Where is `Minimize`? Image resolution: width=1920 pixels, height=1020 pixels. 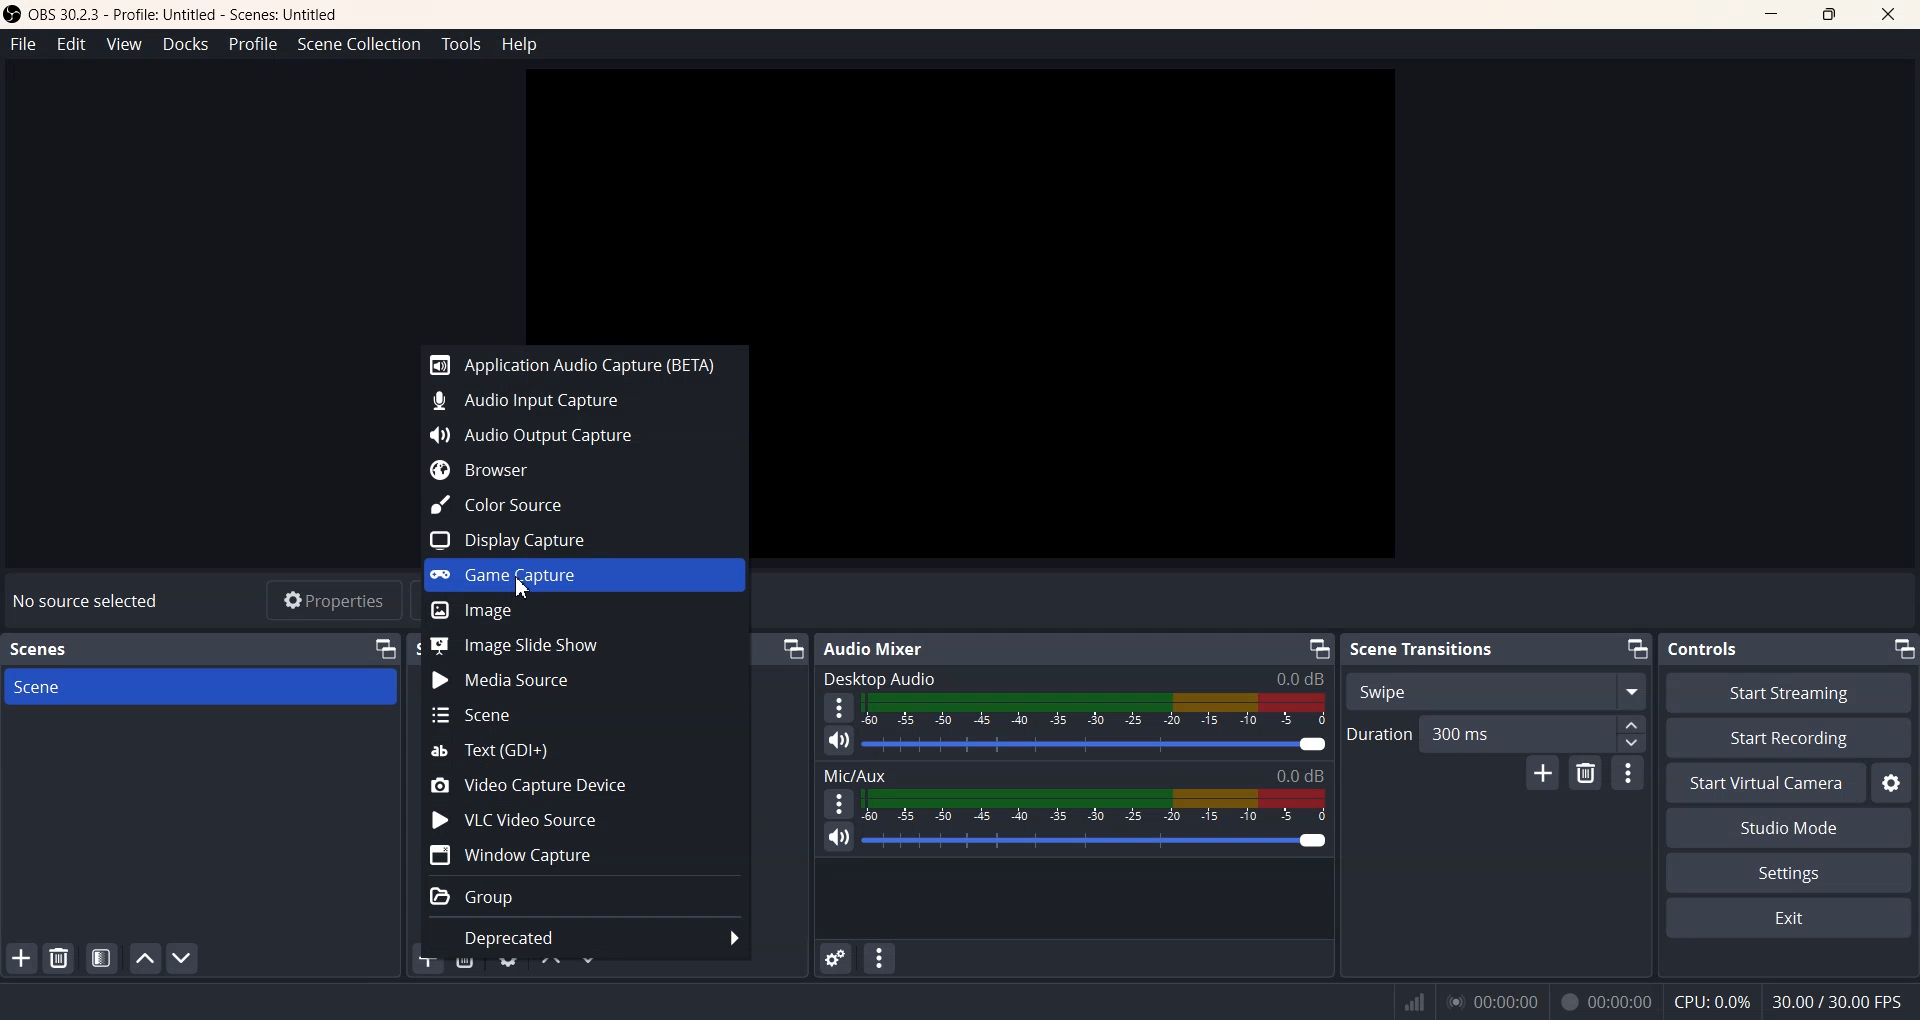 Minimize is located at coordinates (1317, 648).